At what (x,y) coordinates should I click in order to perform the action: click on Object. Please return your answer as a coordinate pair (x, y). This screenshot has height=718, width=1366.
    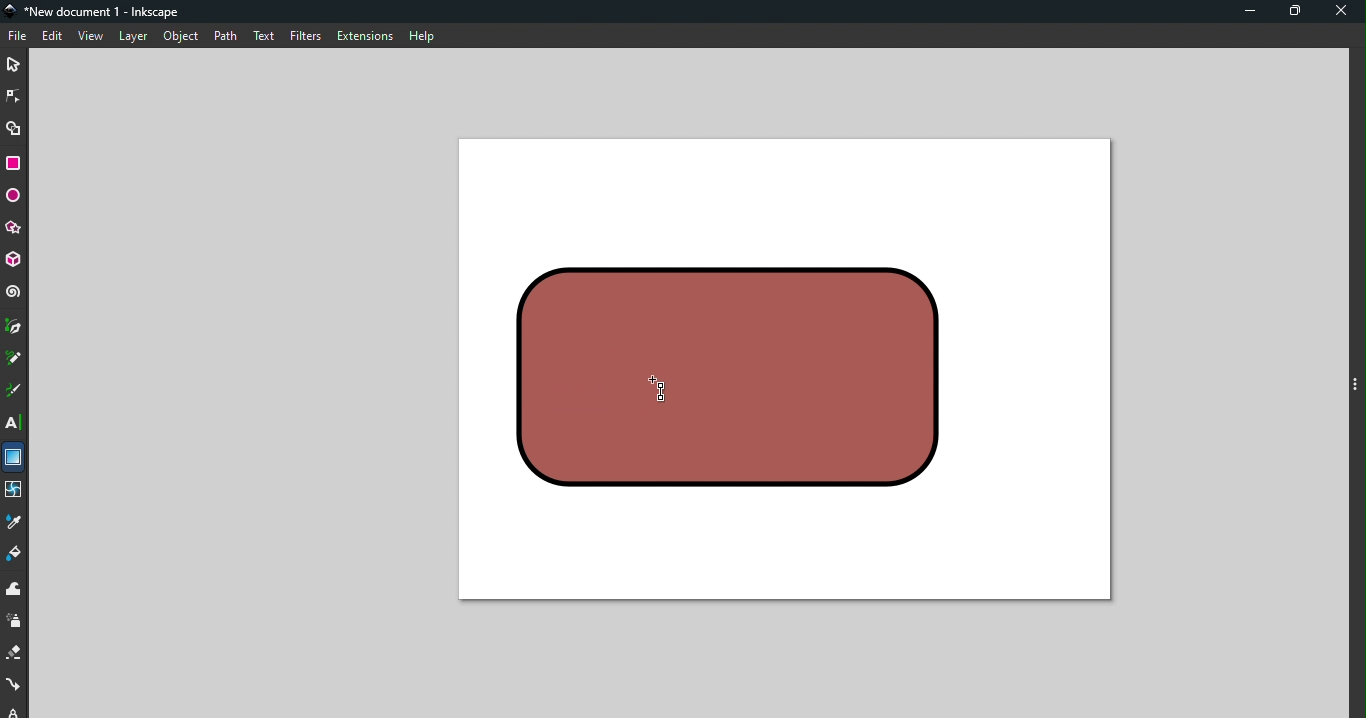
    Looking at the image, I should click on (180, 36).